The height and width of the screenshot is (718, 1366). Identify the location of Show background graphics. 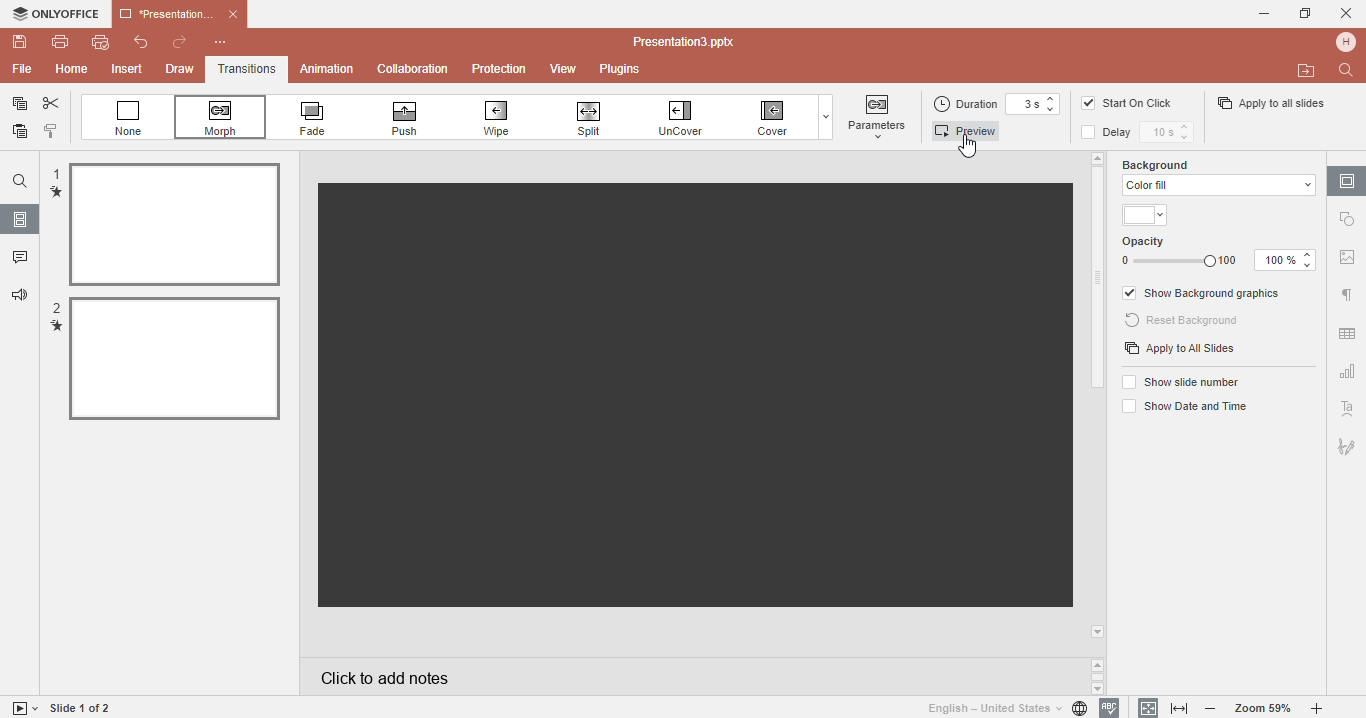
(1204, 294).